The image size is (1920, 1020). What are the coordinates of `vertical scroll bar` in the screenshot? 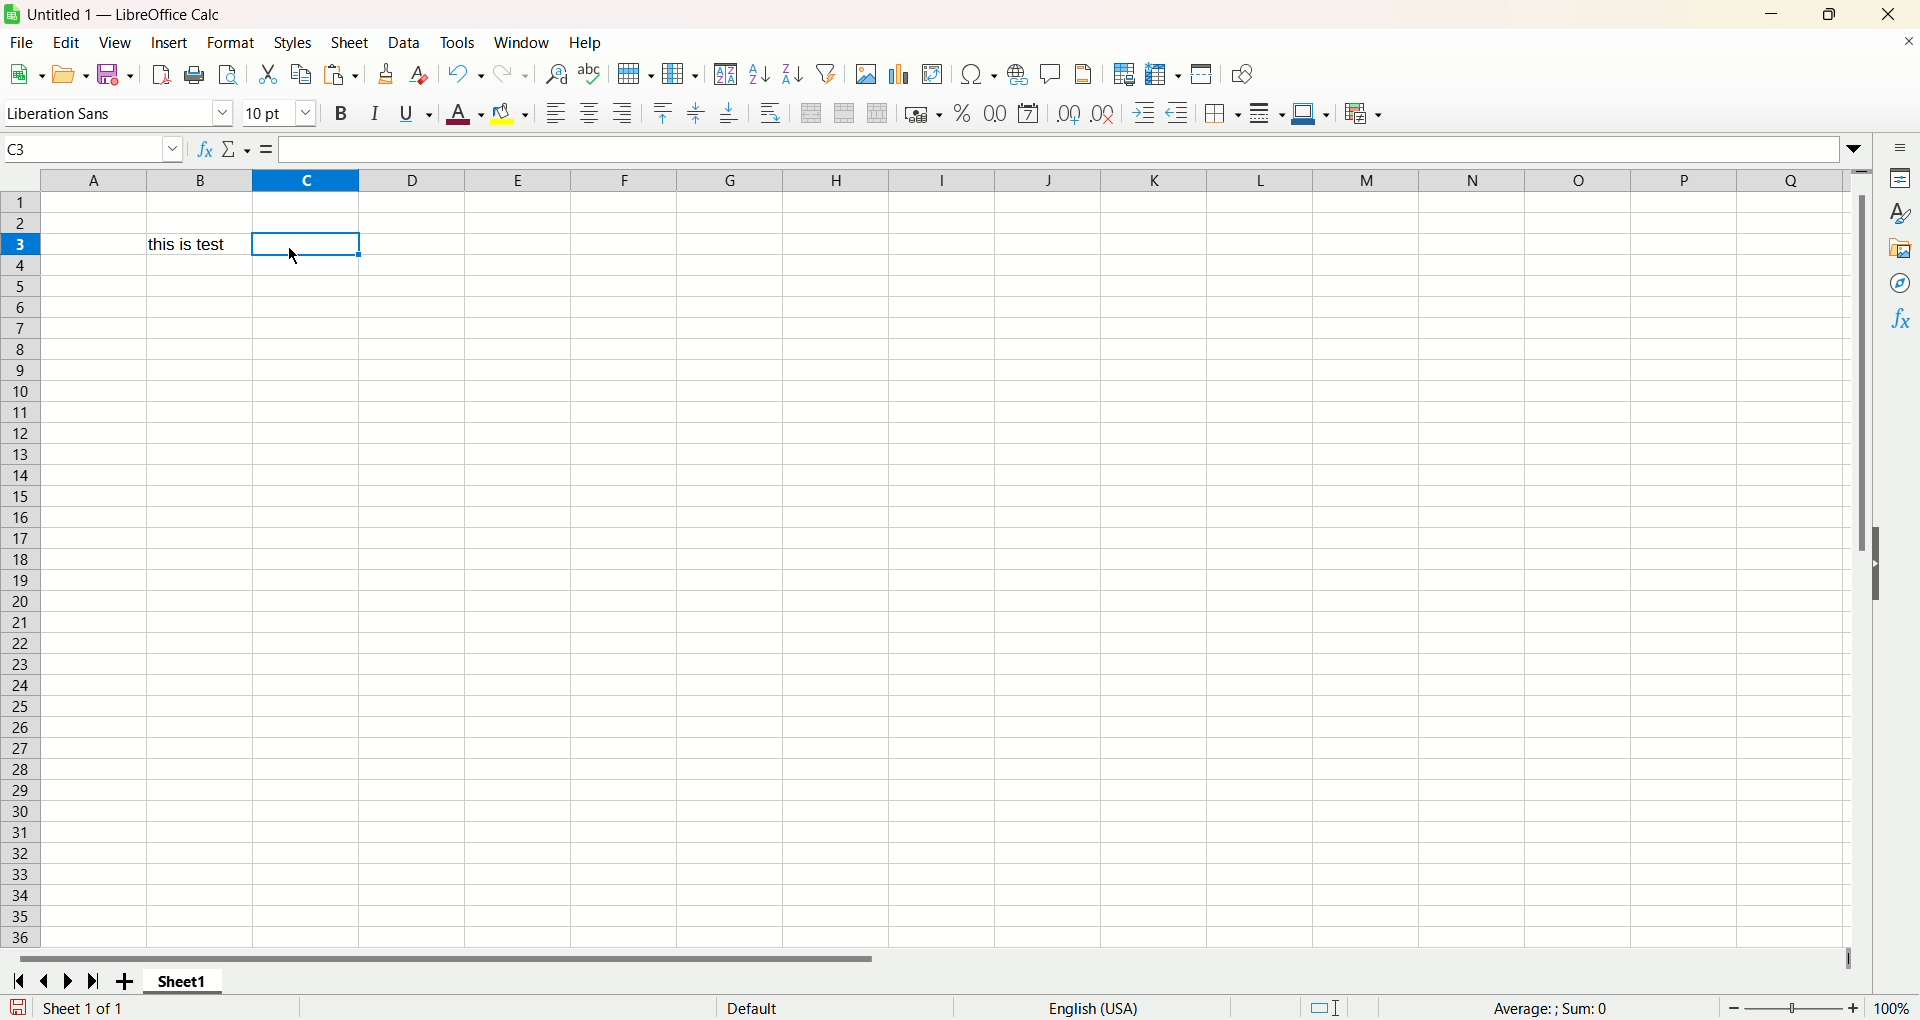 It's located at (1863, 345).